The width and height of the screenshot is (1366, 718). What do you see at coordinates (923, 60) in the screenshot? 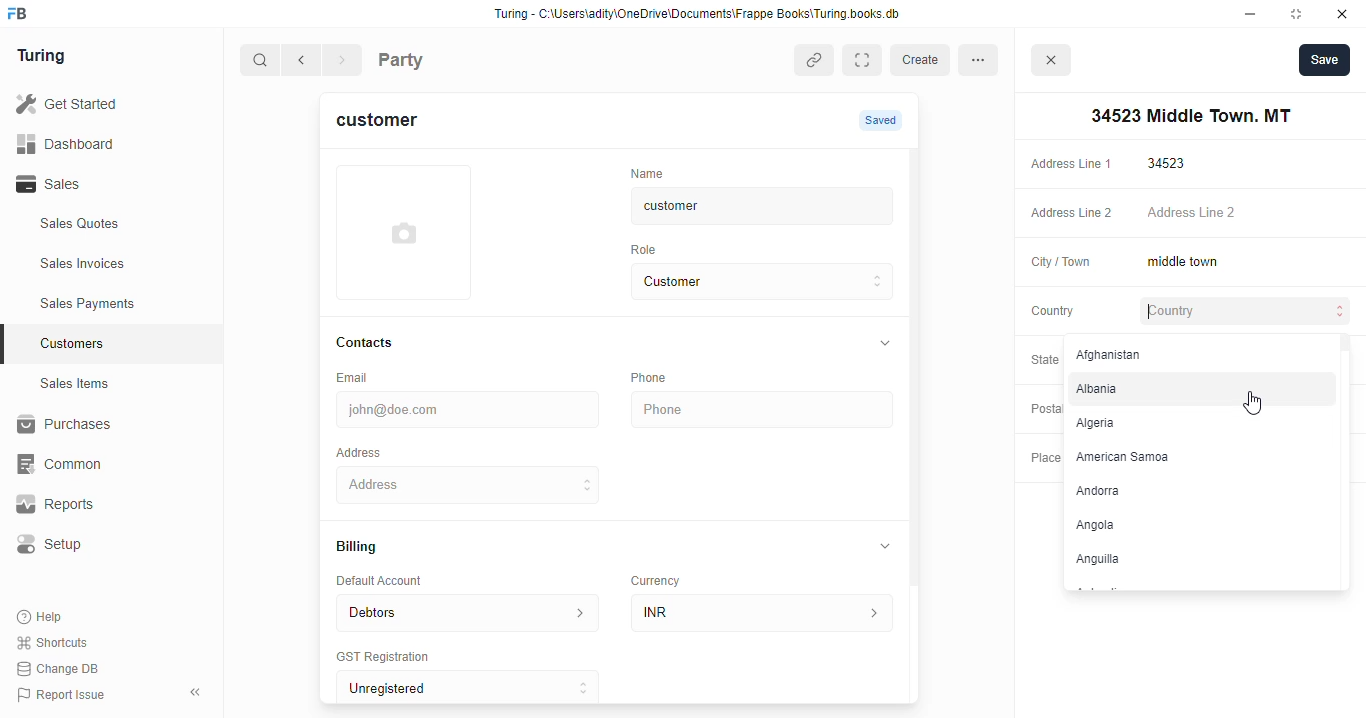
I see `create` at bounding box center [923, 60].